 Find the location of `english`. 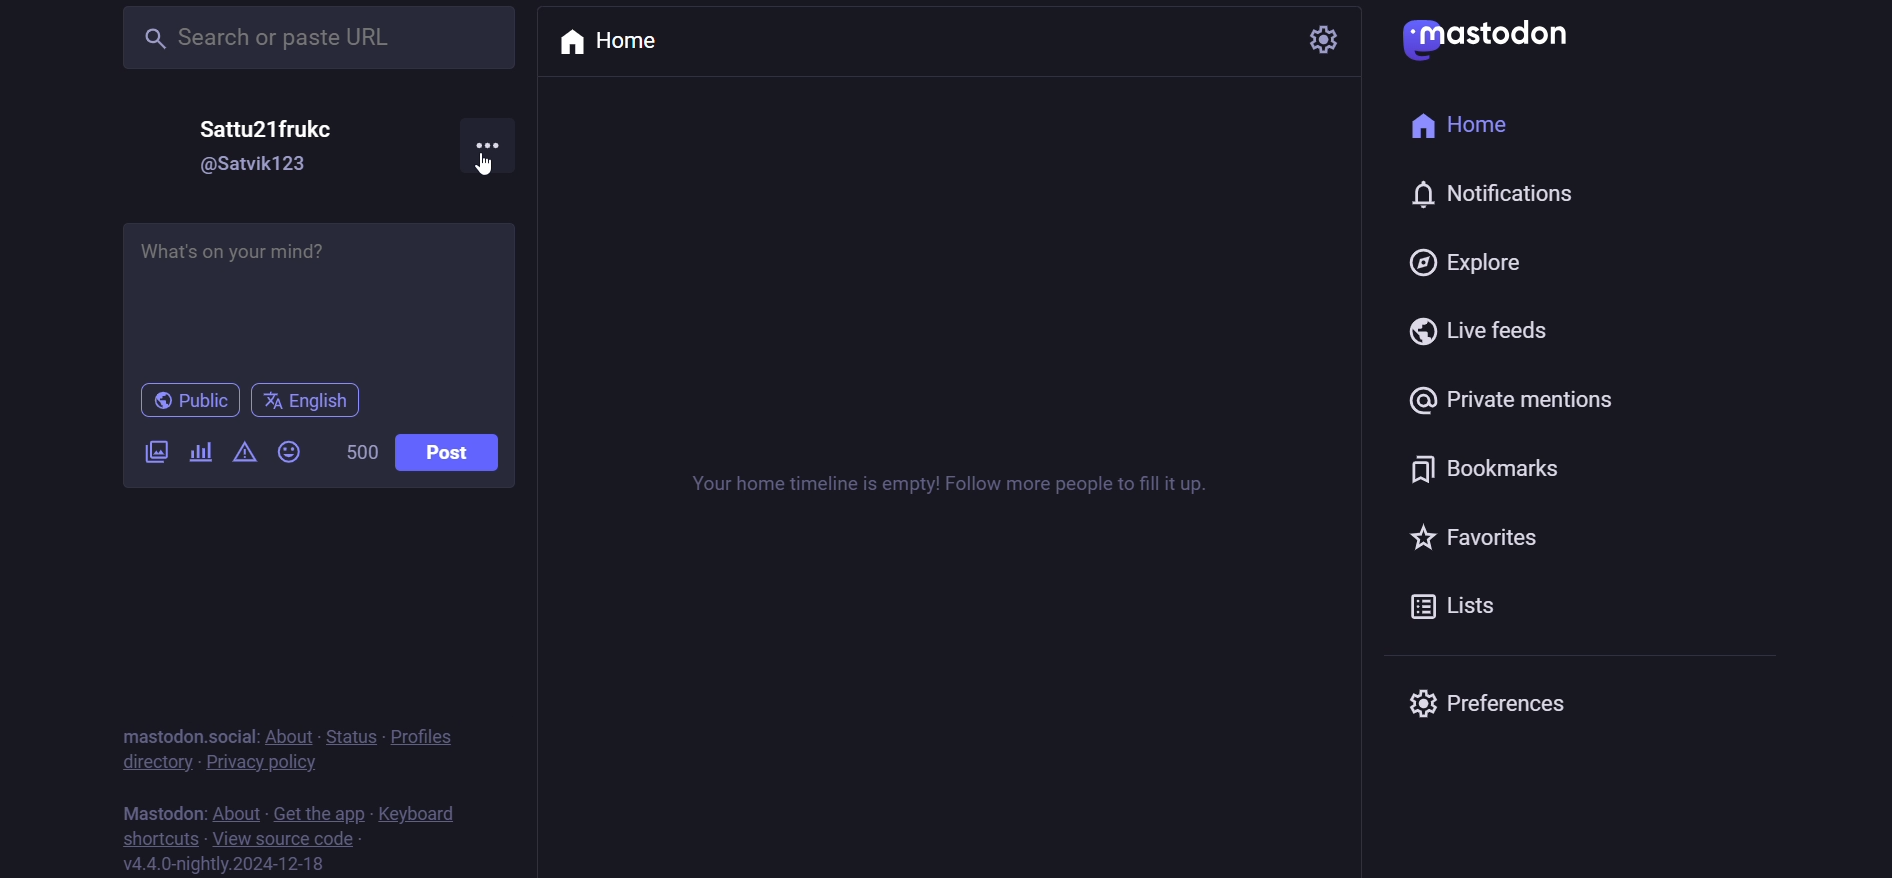

english is located at coordinates (307, 401).